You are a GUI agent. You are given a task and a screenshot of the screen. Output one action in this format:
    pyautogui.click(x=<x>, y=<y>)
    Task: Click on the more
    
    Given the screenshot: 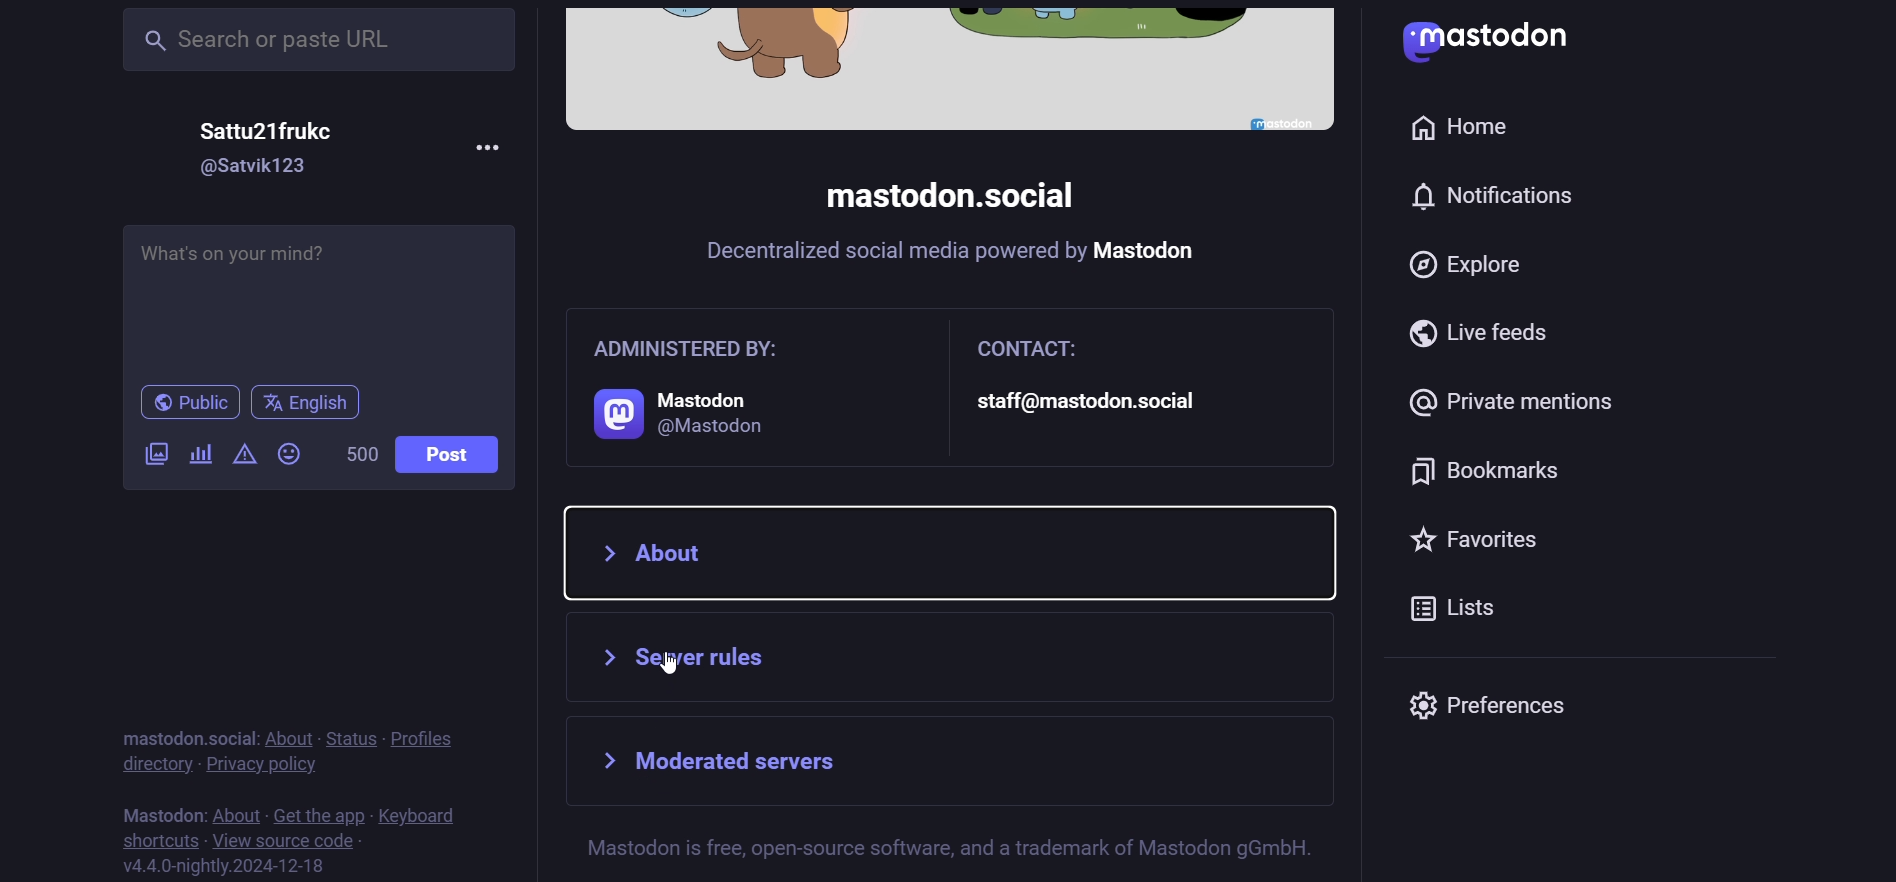 What is the action you would take?
    pyautogui.click(x=488, y=144)
    